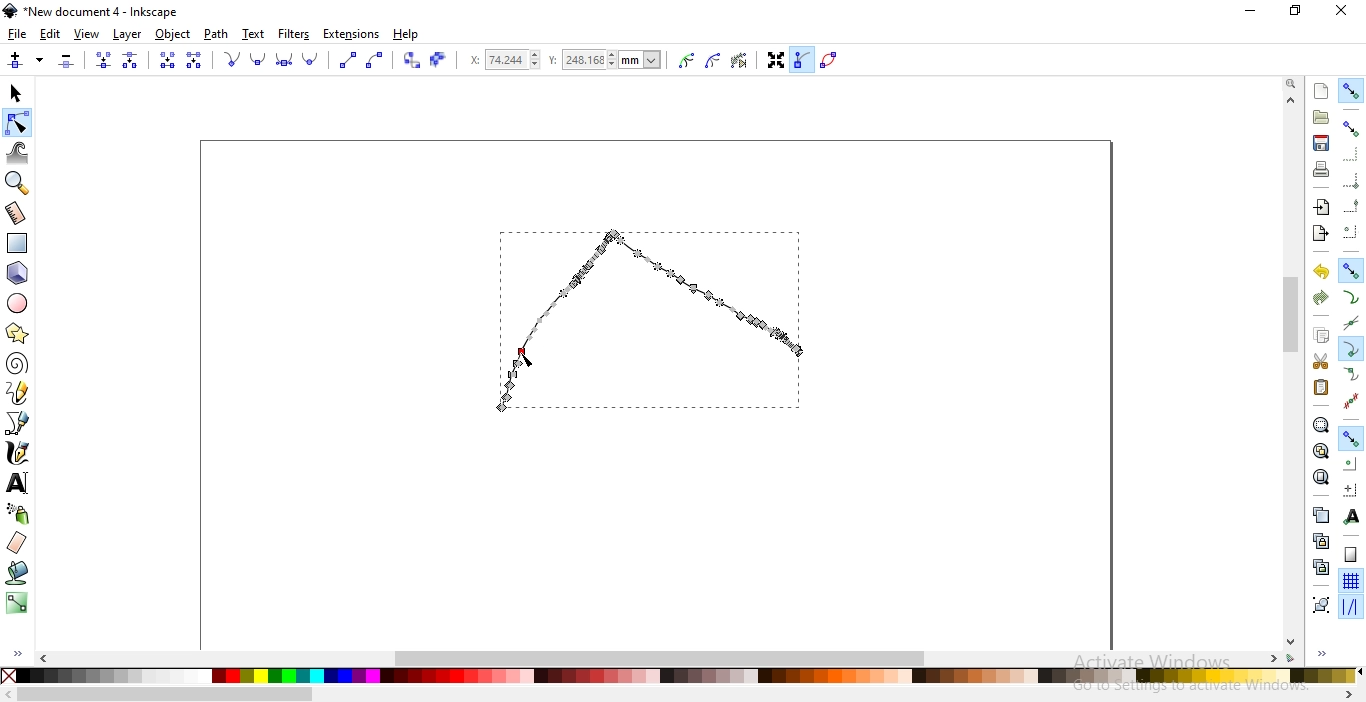 Image resolution: width=1366 pixels, height=702 pixels. What do you see at coordinates (803, 58) in the screenshot?
I see `show bezier handle of selected nodes` at bounding box center [803, 58].